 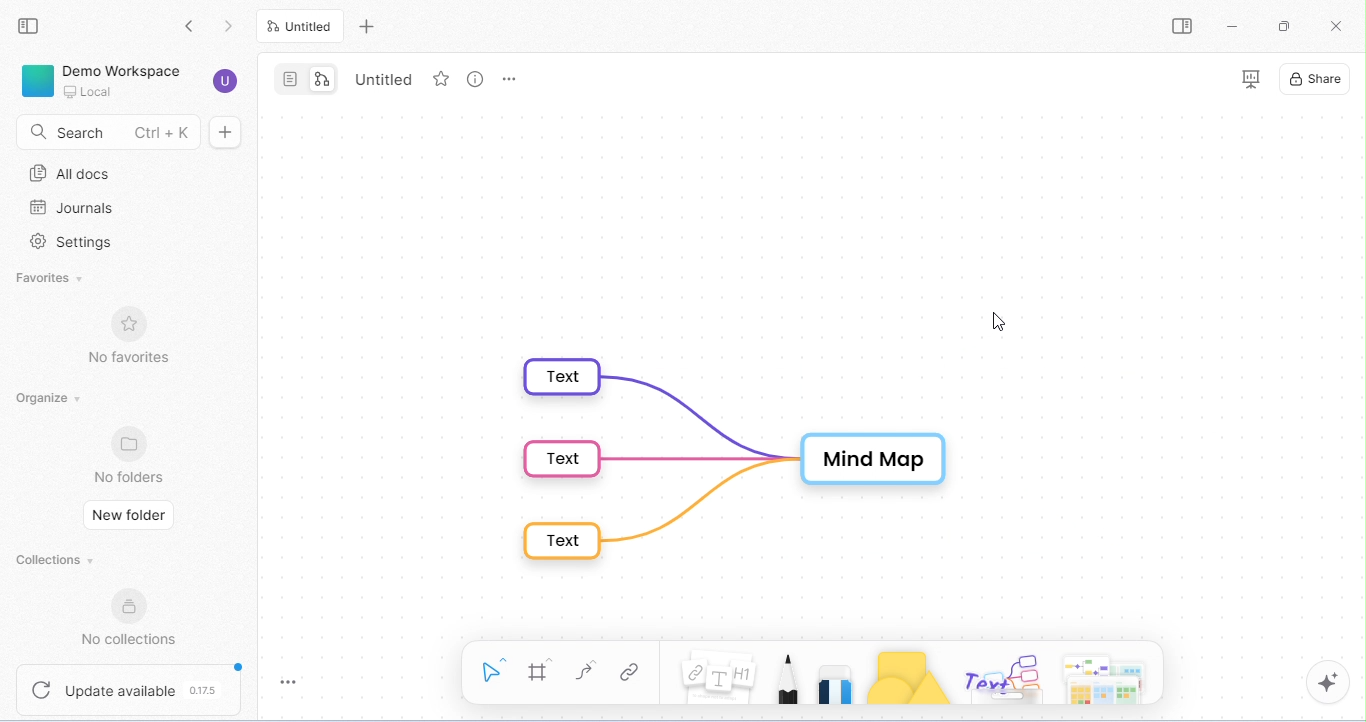 I want to click on no collections, so click(x=130, y=617).